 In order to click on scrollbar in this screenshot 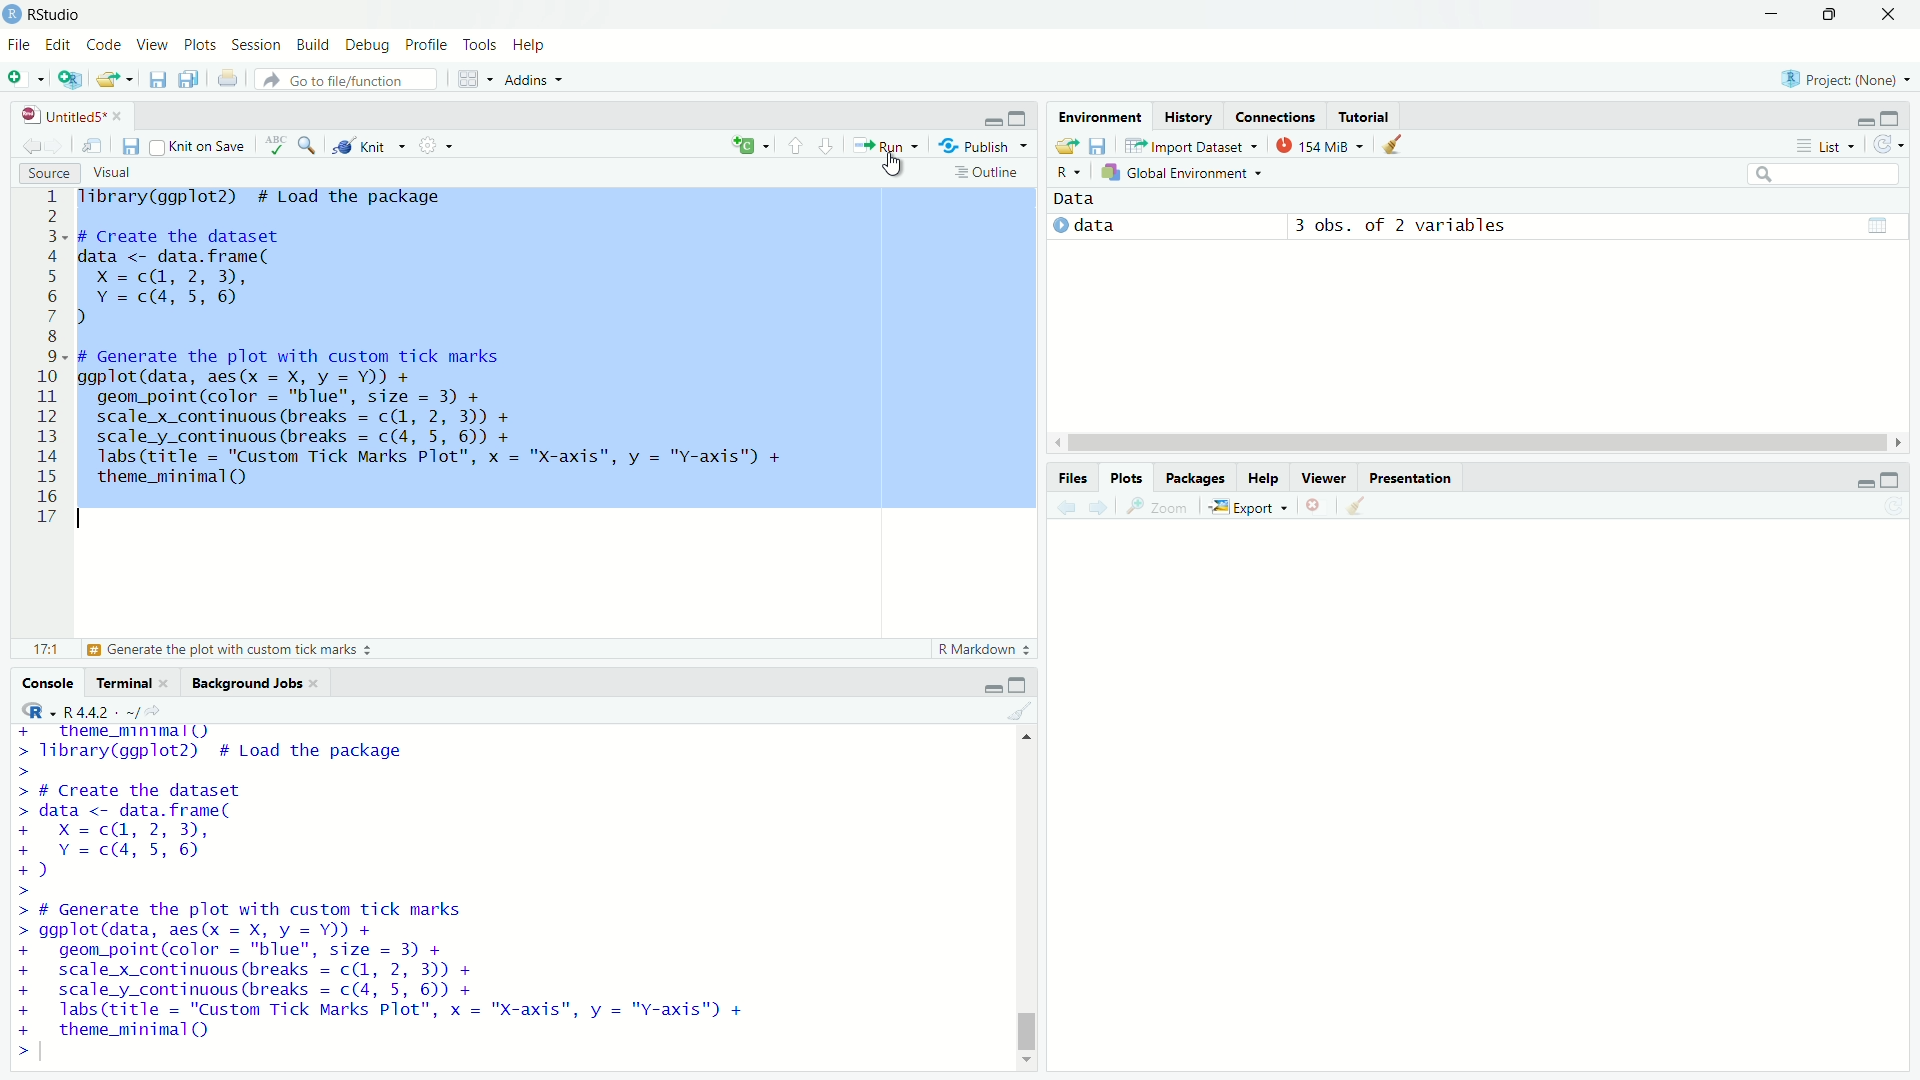, I will do `click(1472, 442)`.